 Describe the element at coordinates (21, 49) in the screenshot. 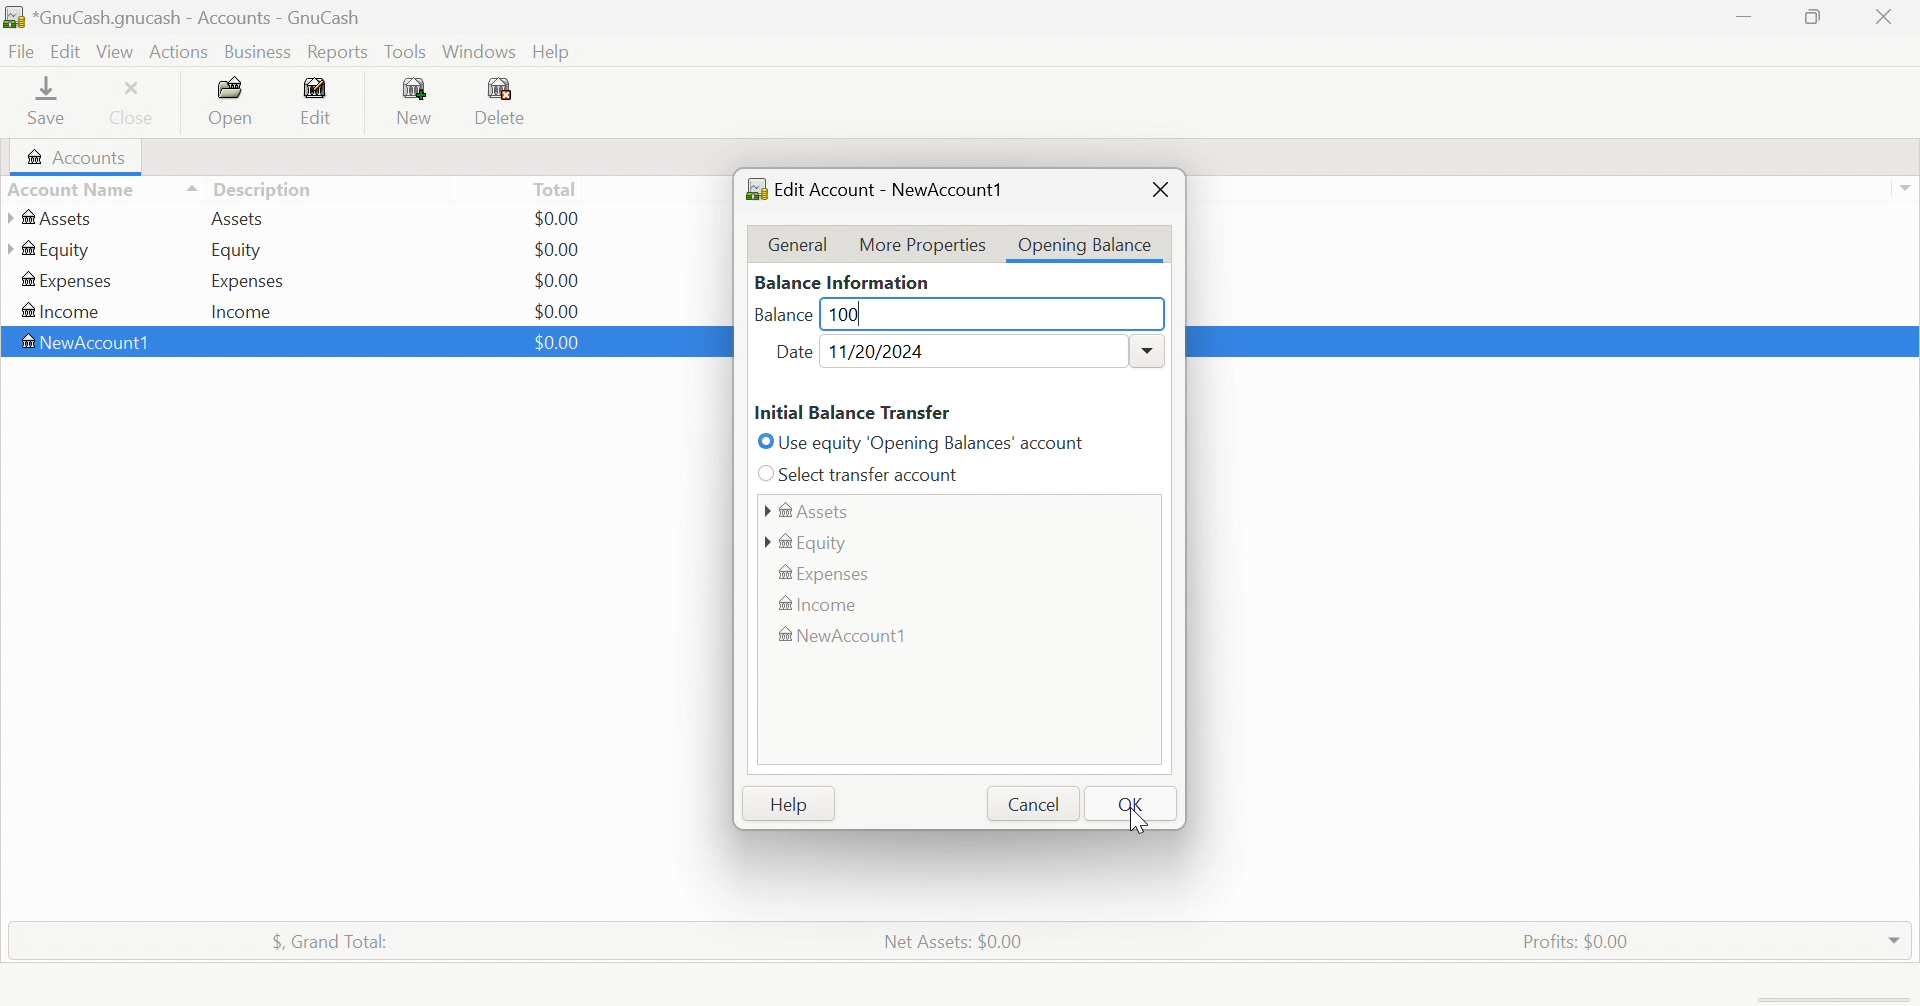

I see `File` at that location.